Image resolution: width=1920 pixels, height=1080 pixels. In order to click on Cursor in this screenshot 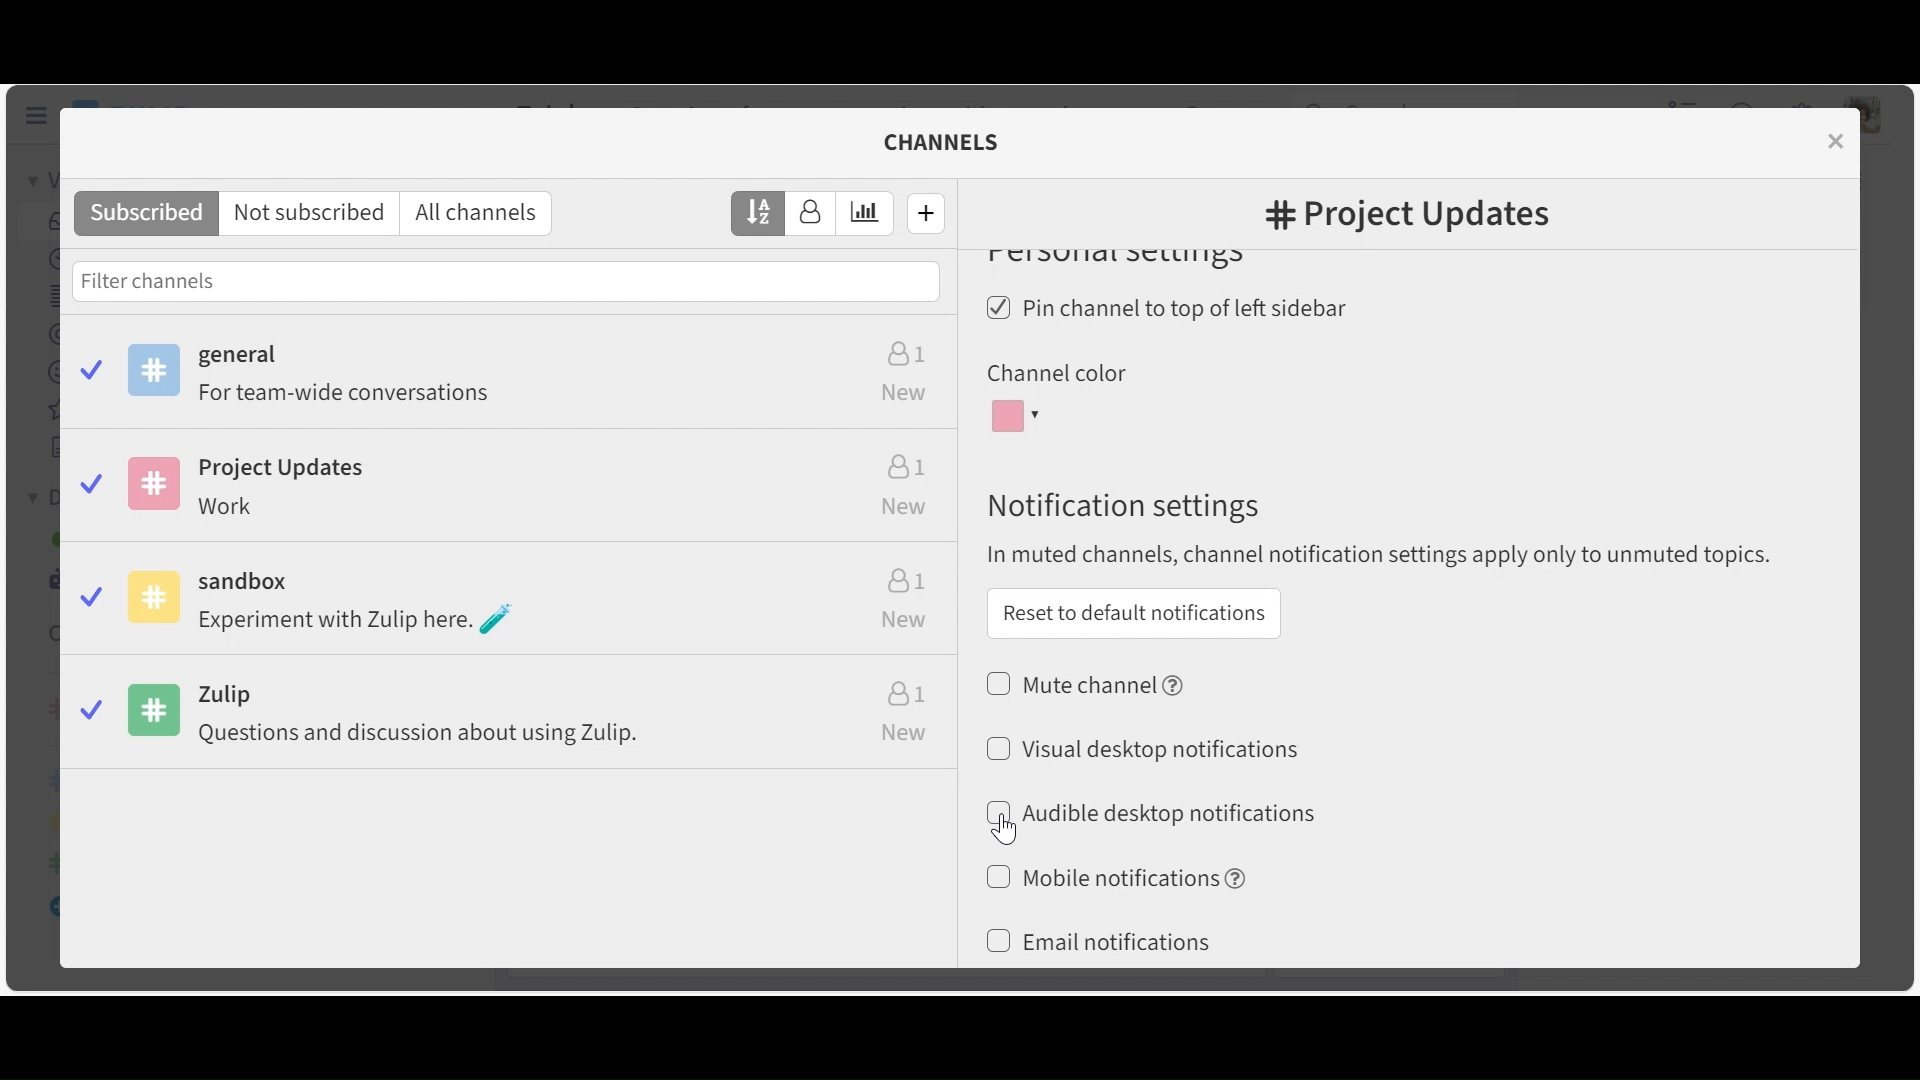, I will do `click(1003, 828)`.